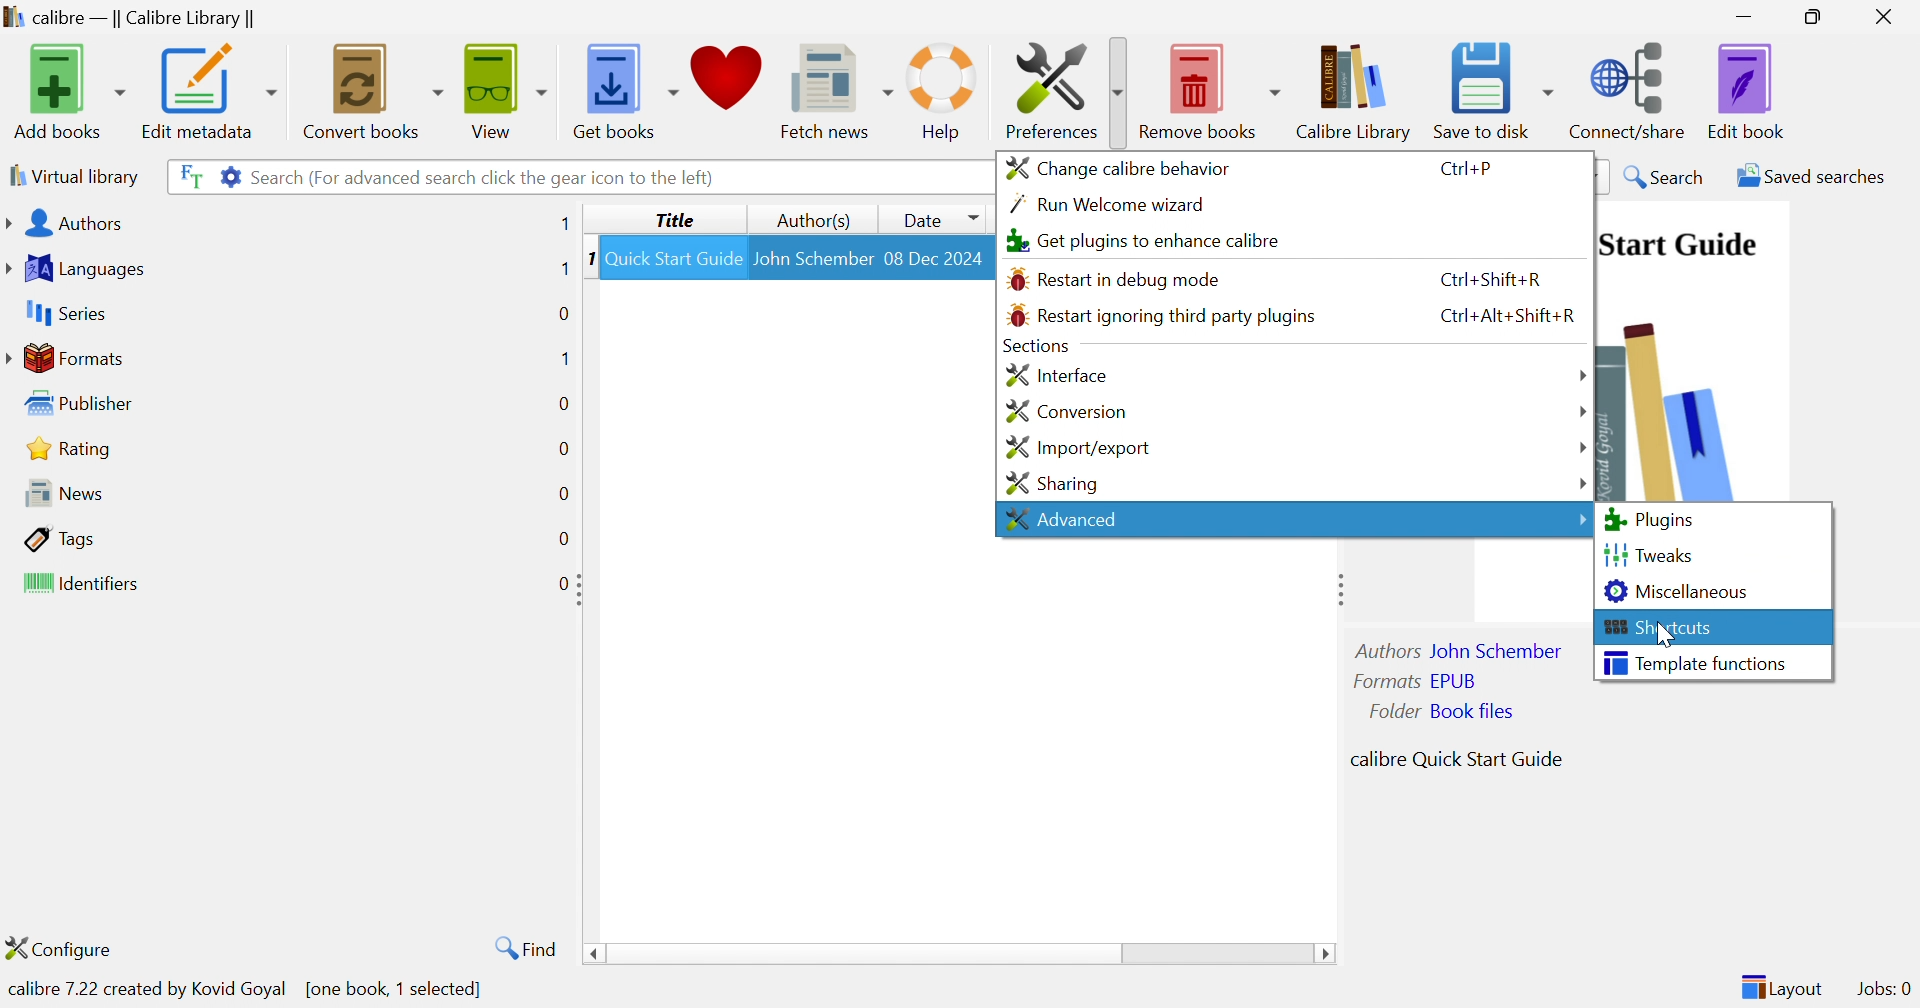 The width and height of the screenshot is (1920, 1008). Describe the element at coordinates (522, 947) in the screenshot. I see `Find` at that location.